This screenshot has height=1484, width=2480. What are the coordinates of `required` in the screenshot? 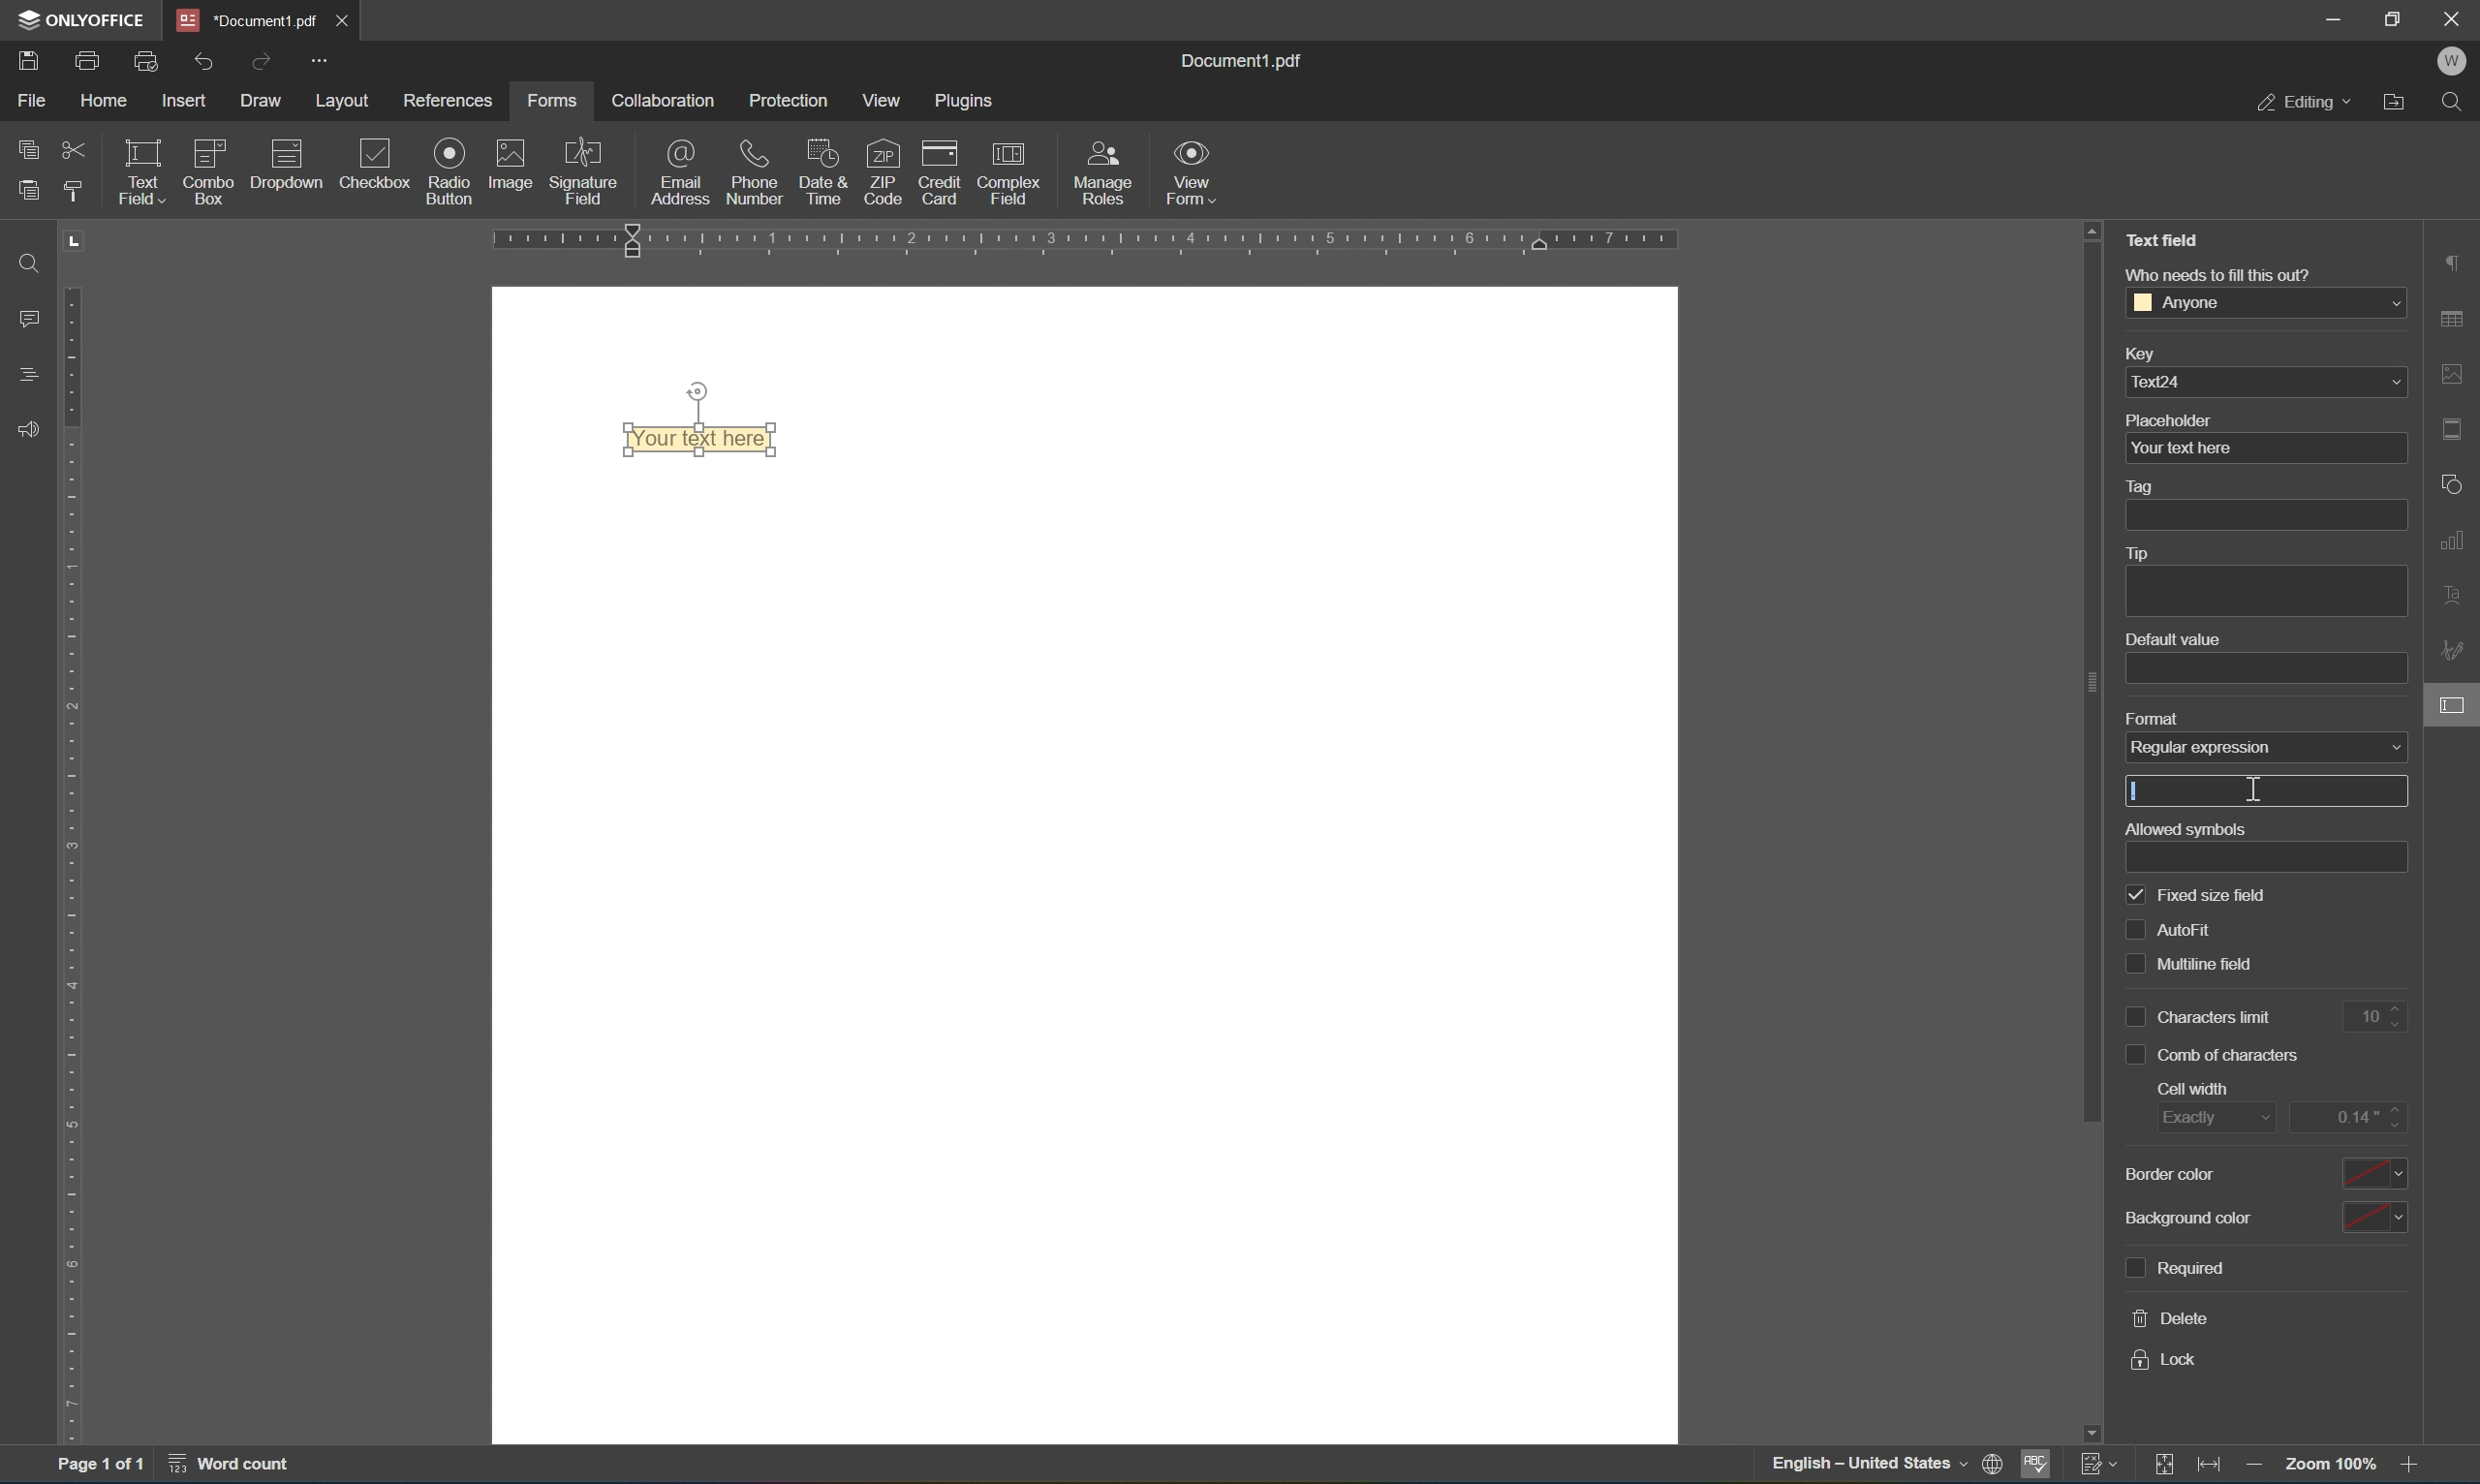 It's located at (2173, 1269).